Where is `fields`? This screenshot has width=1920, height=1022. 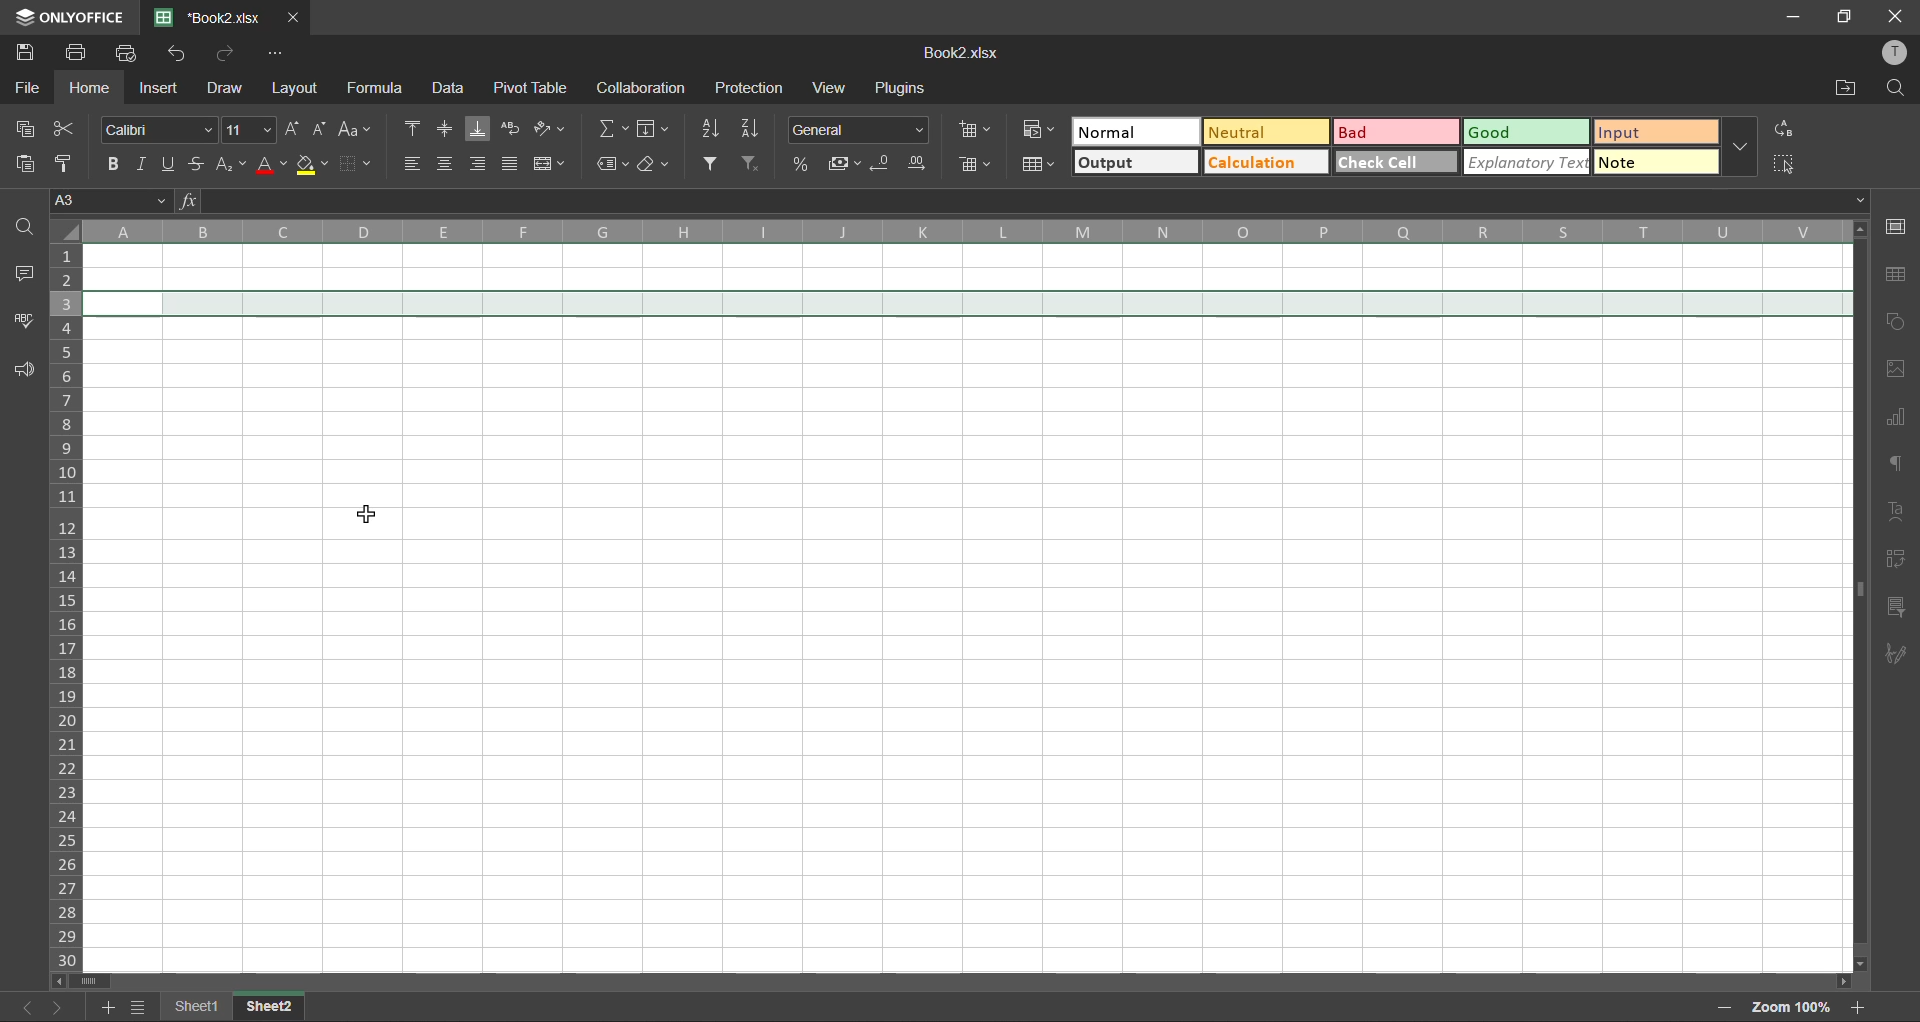
fields is located at coordinates (657, 128).